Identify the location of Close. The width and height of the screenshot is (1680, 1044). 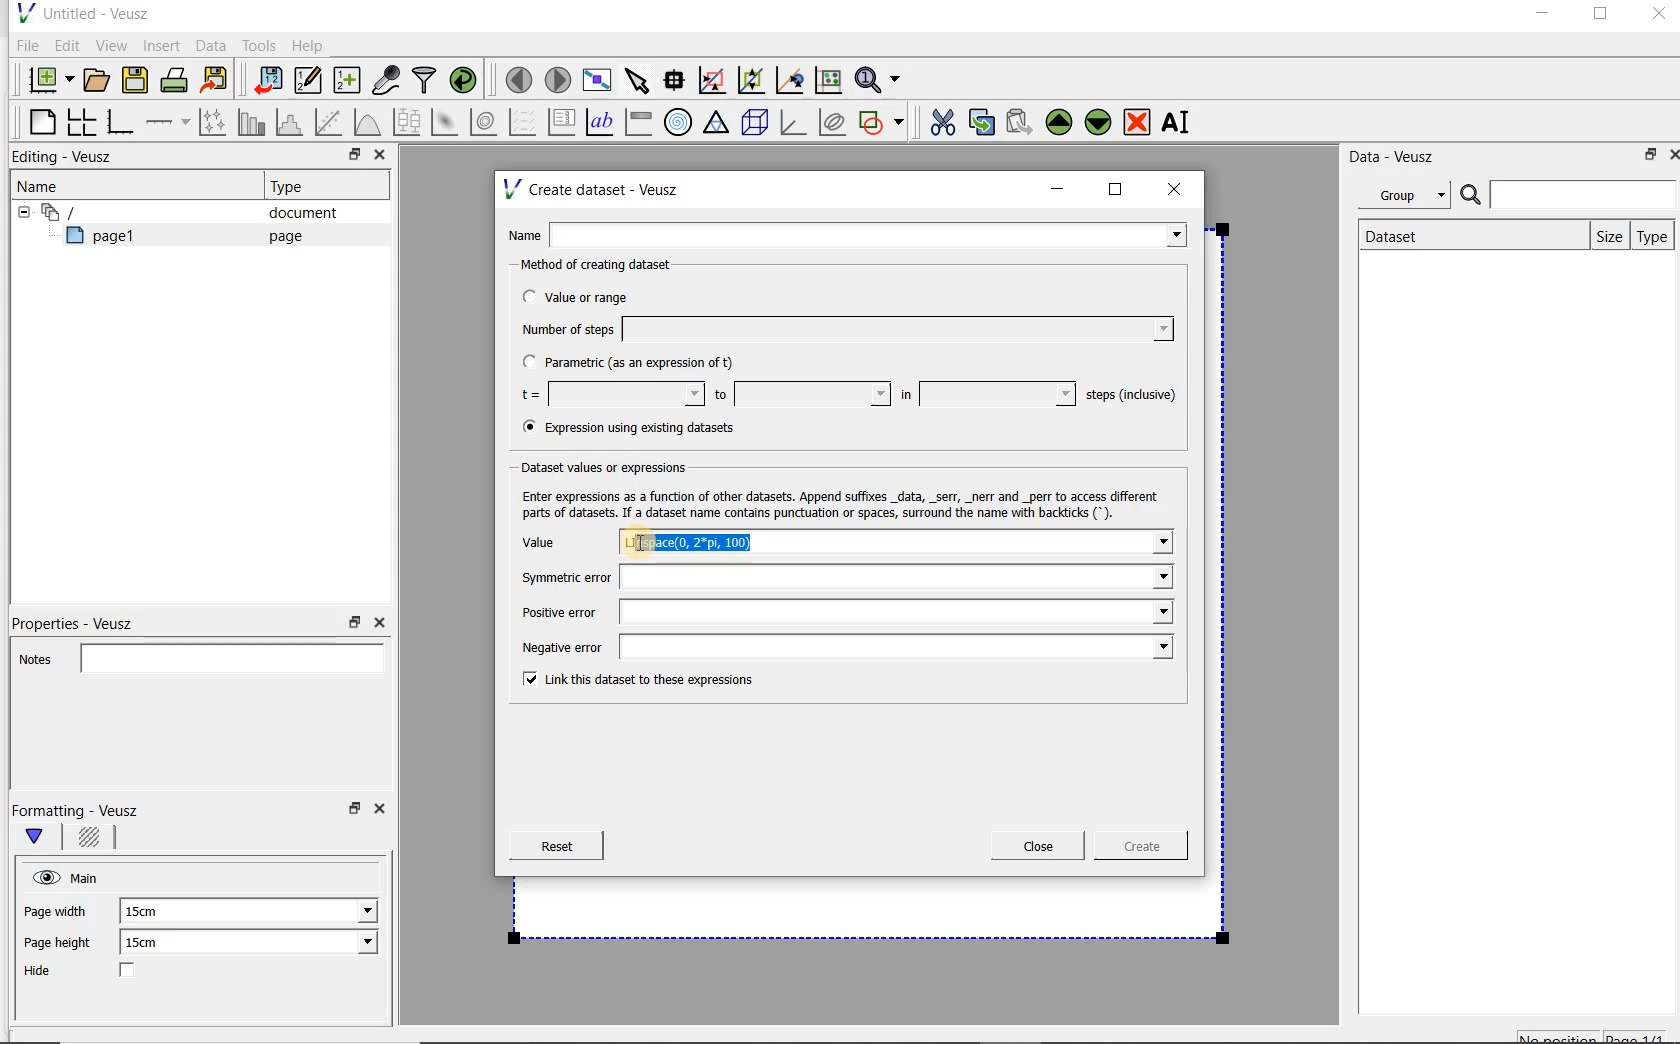
(1038, 846).